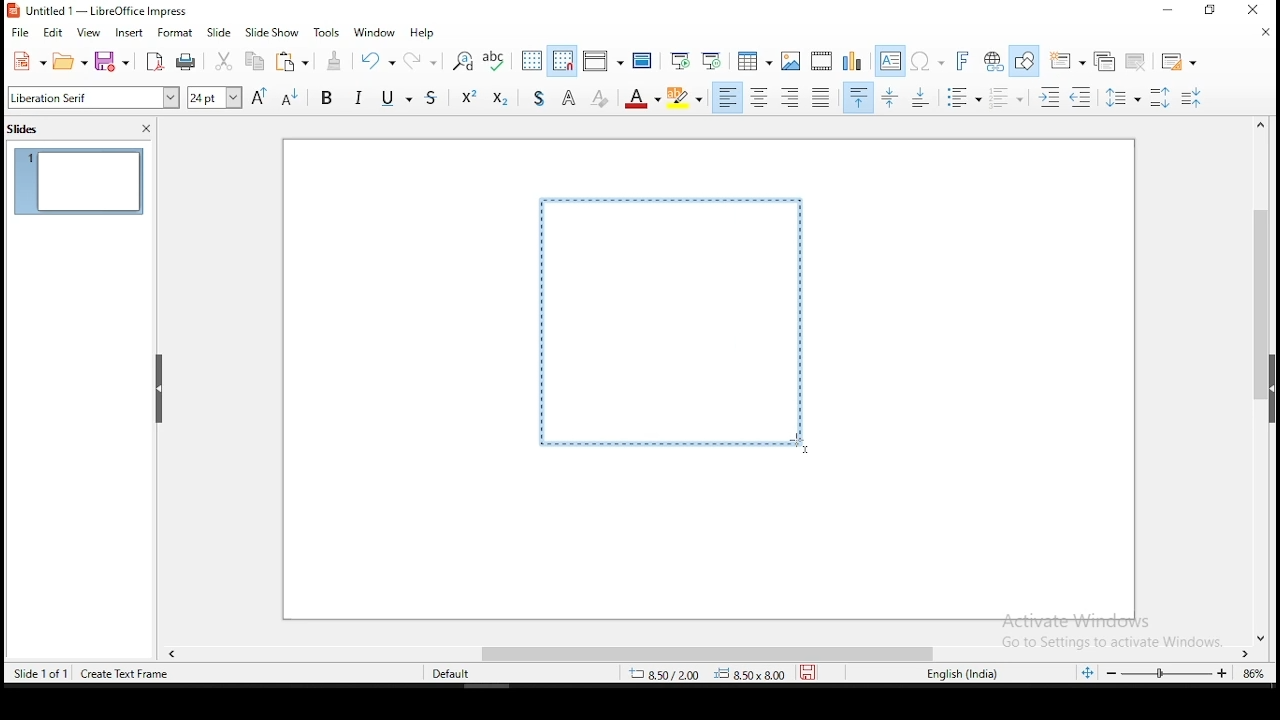 The height and width of the screenshot is (720, 1280). Describe the element at coordinates (158, 389) in the screenshot. I see `close pane` at that location.